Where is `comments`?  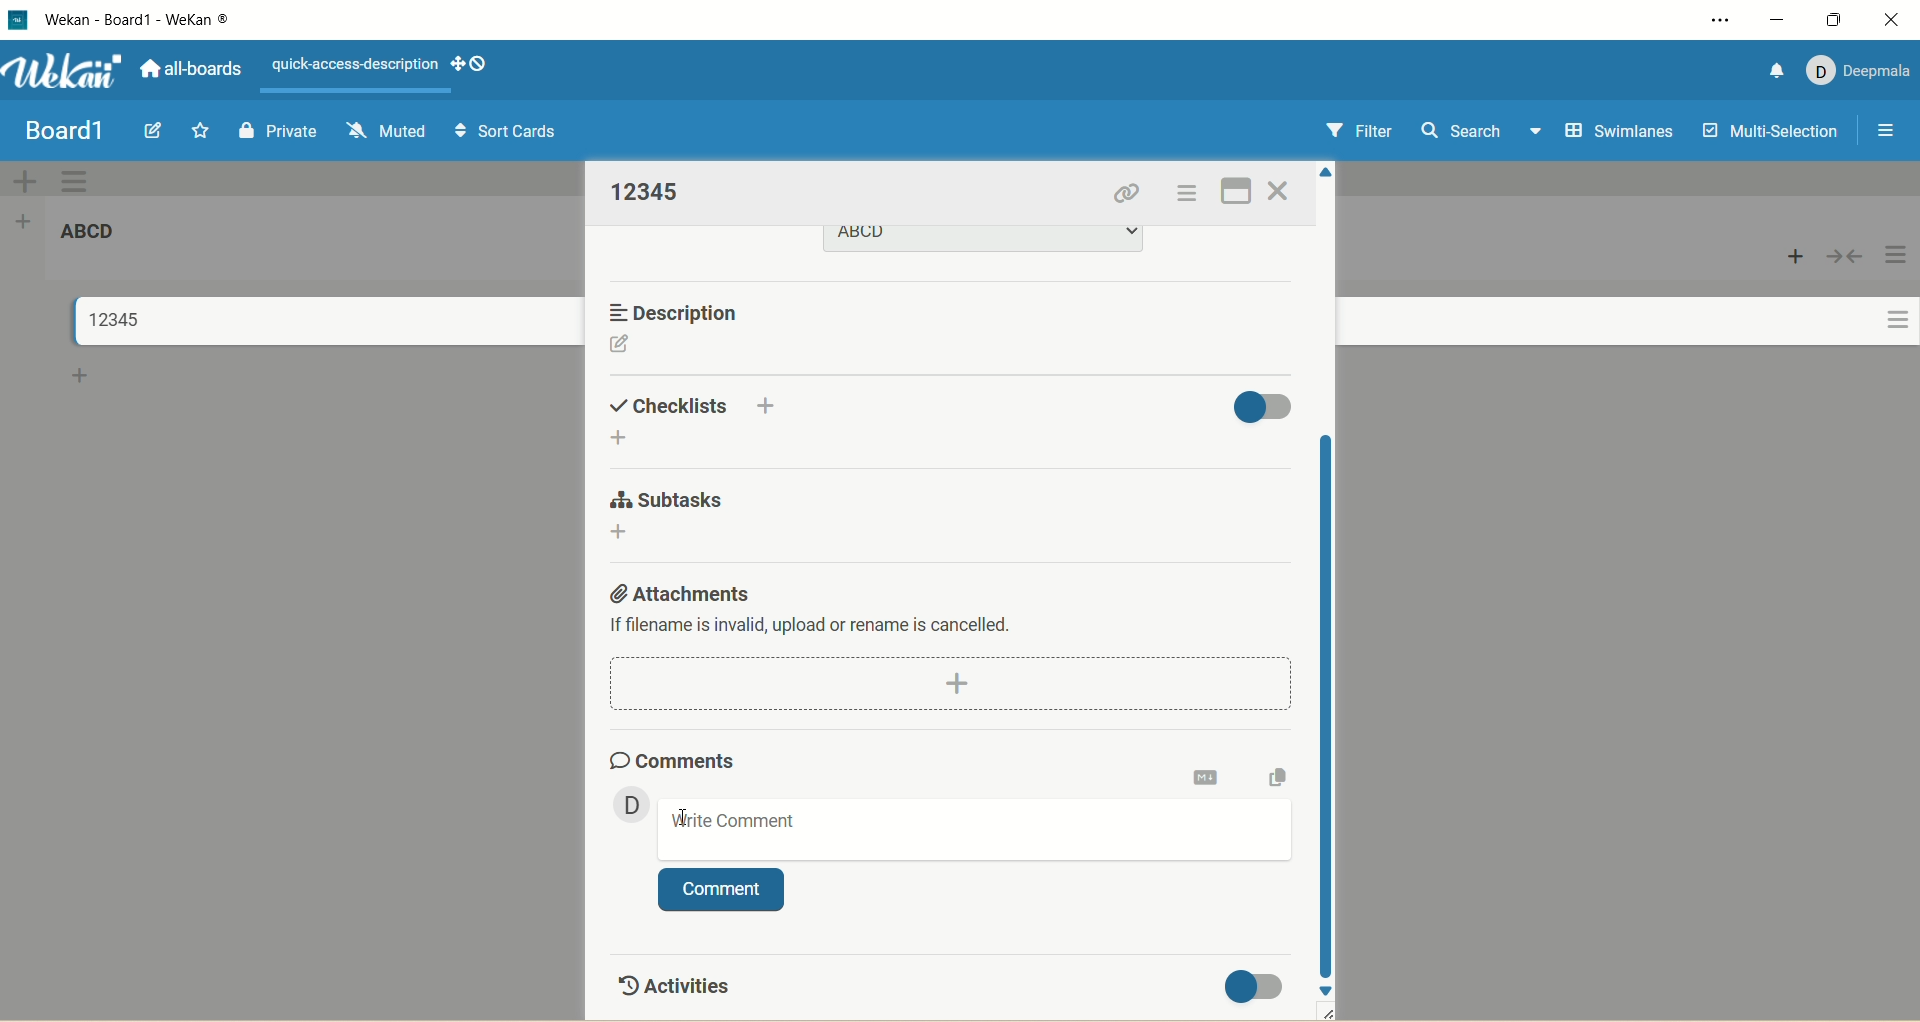 comments is located at coordinates (671, 757).